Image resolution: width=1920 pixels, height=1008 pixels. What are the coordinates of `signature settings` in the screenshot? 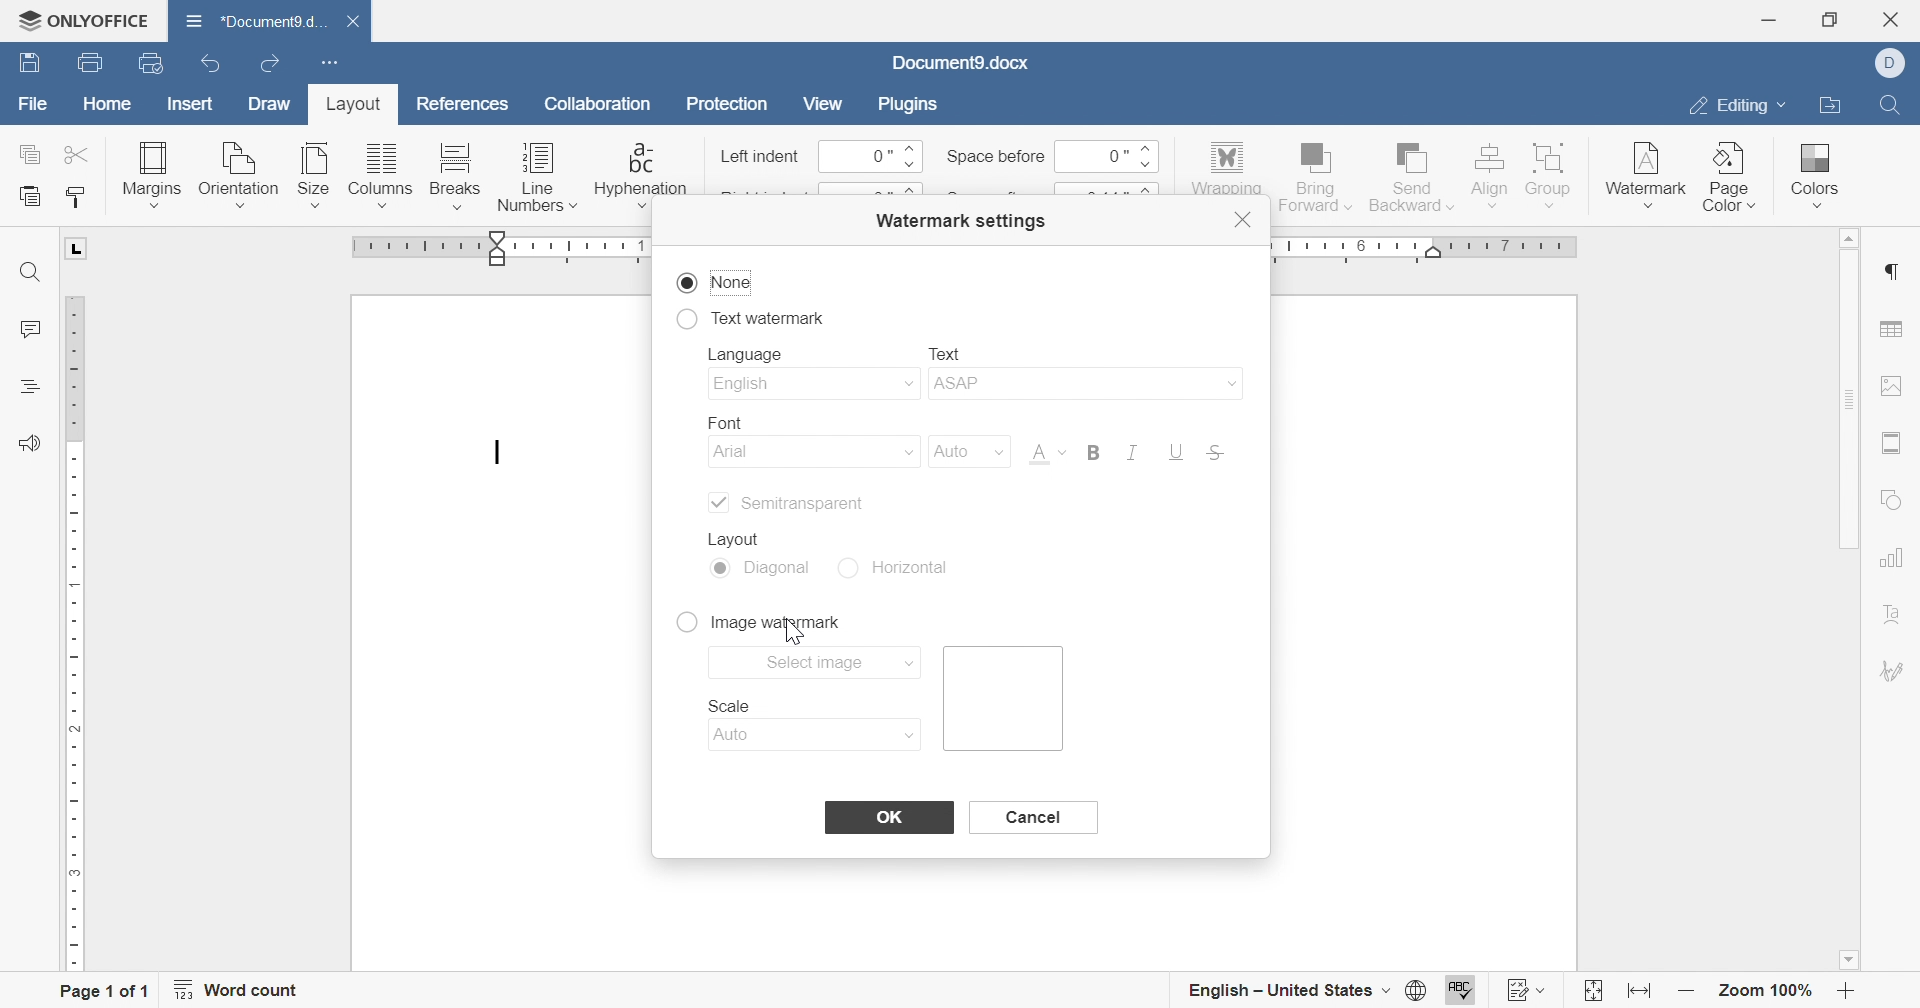 It's located at (1895, 671).